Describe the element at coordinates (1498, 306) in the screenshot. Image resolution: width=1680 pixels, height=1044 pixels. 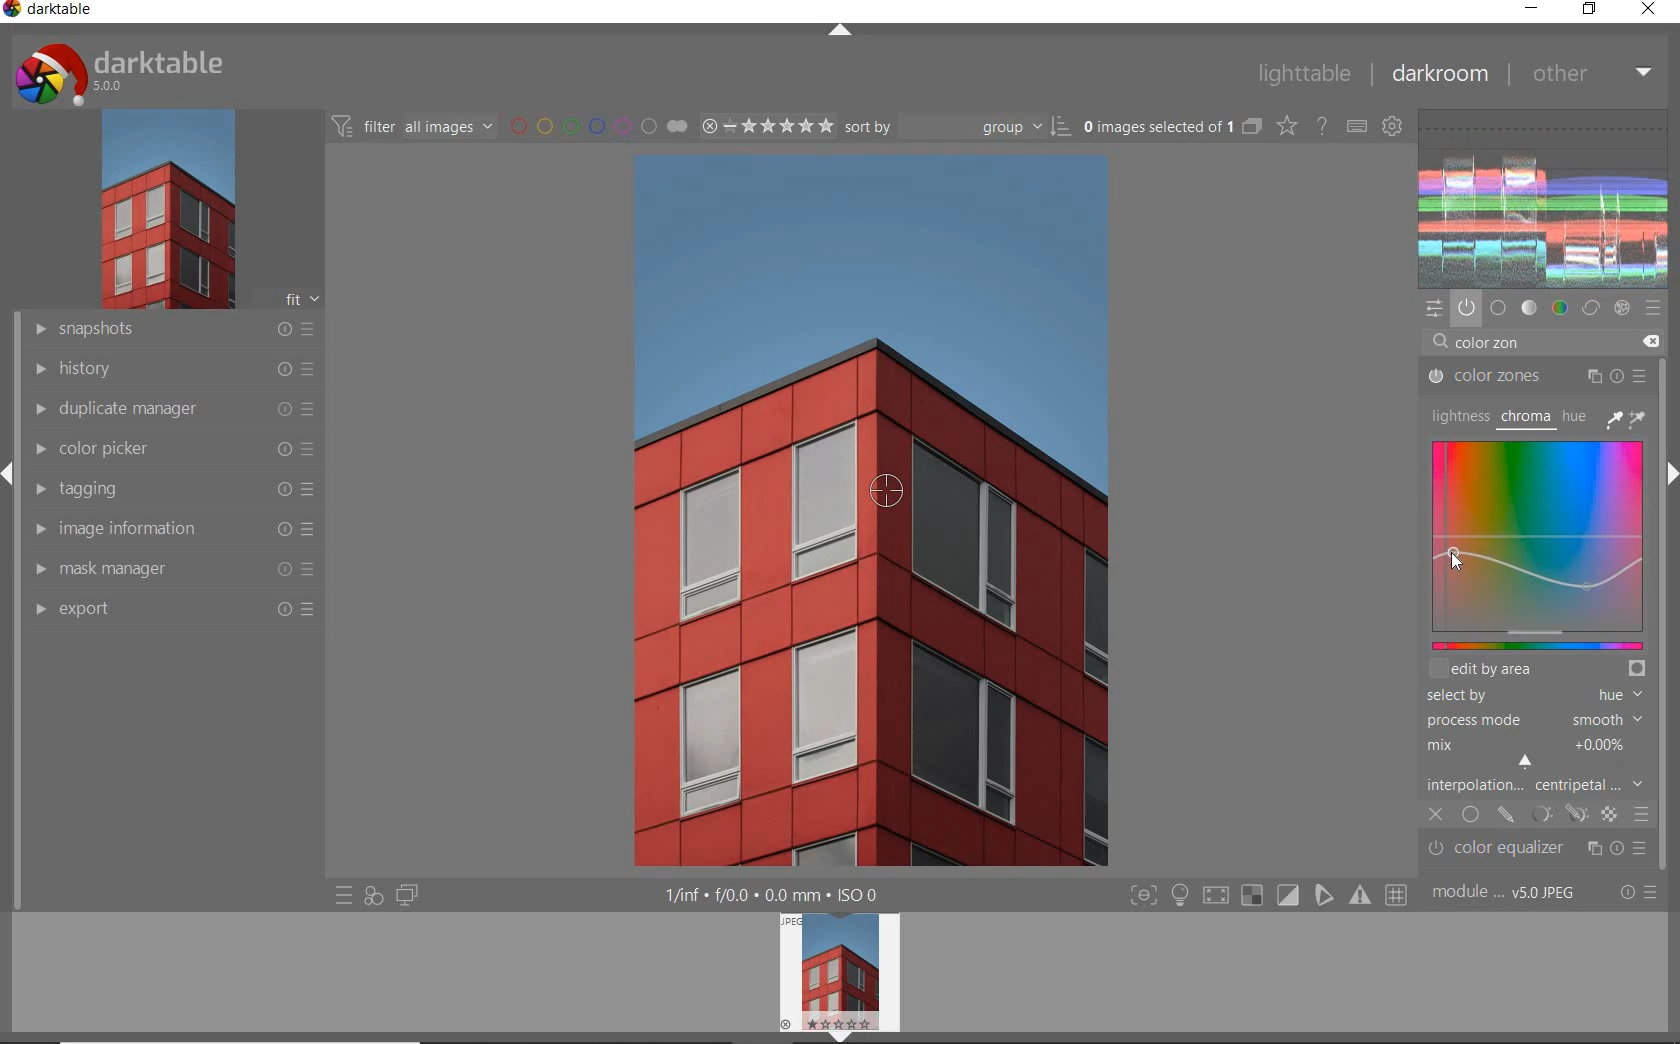
I see `base` at that location.